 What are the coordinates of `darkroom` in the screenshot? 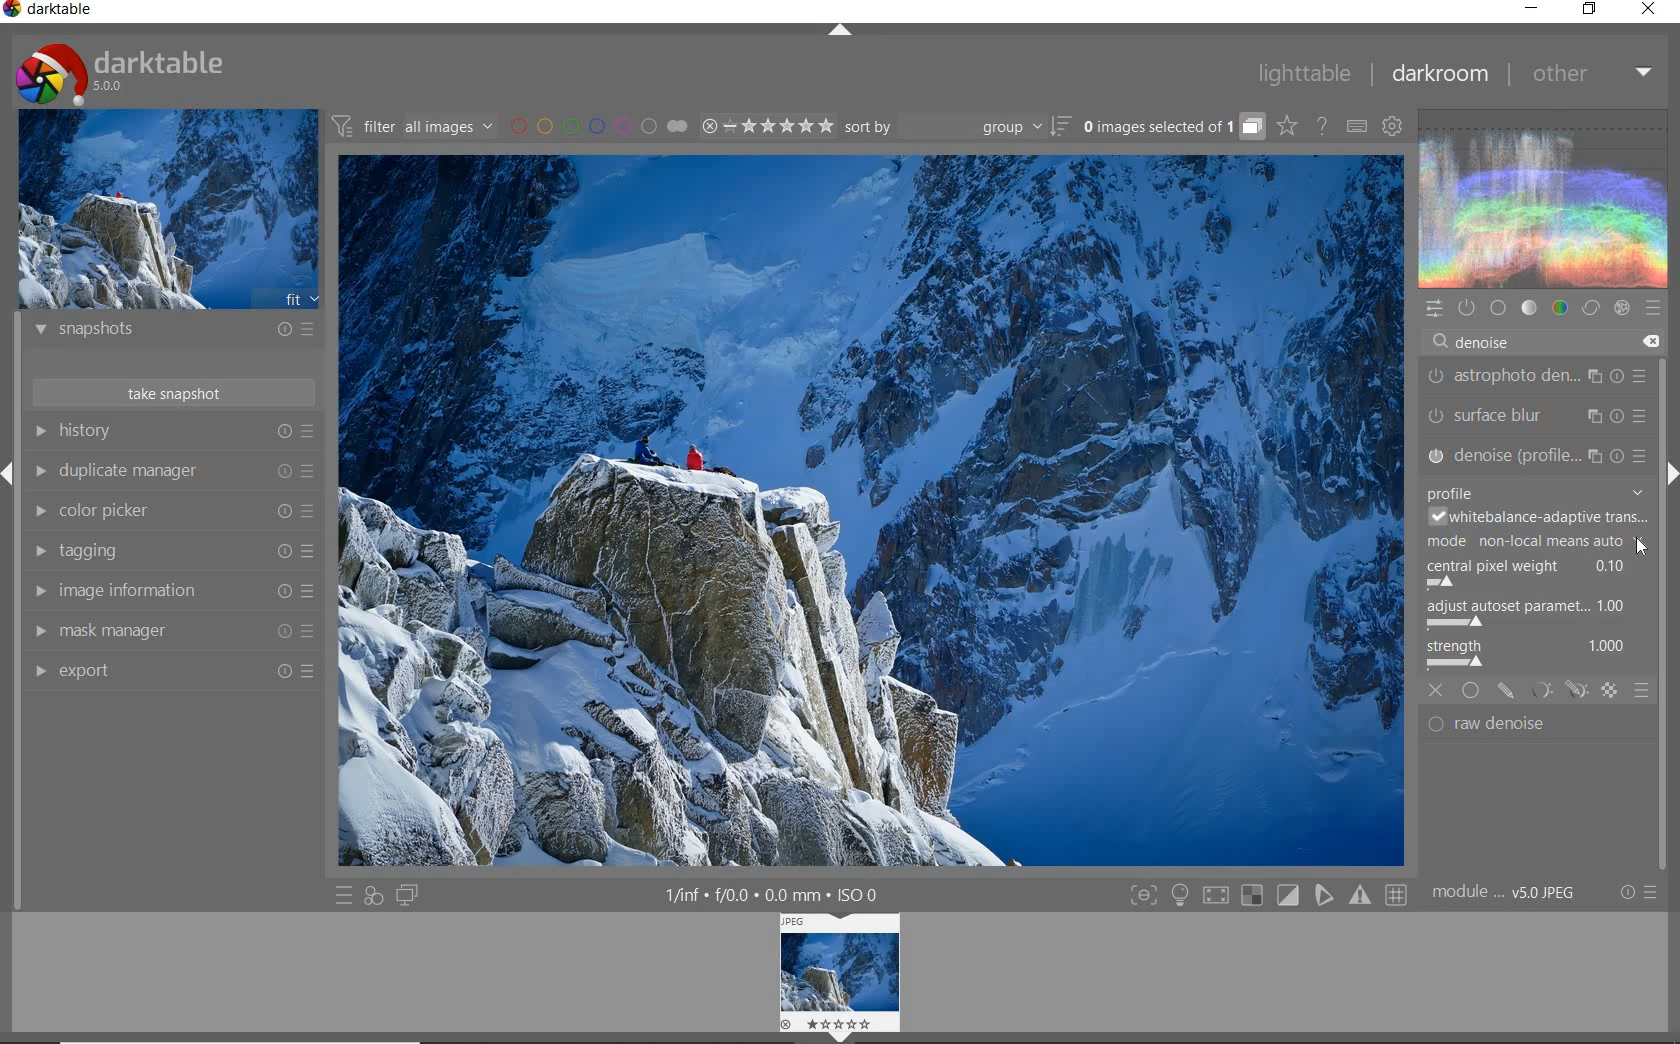 It's located at (1439, 74).